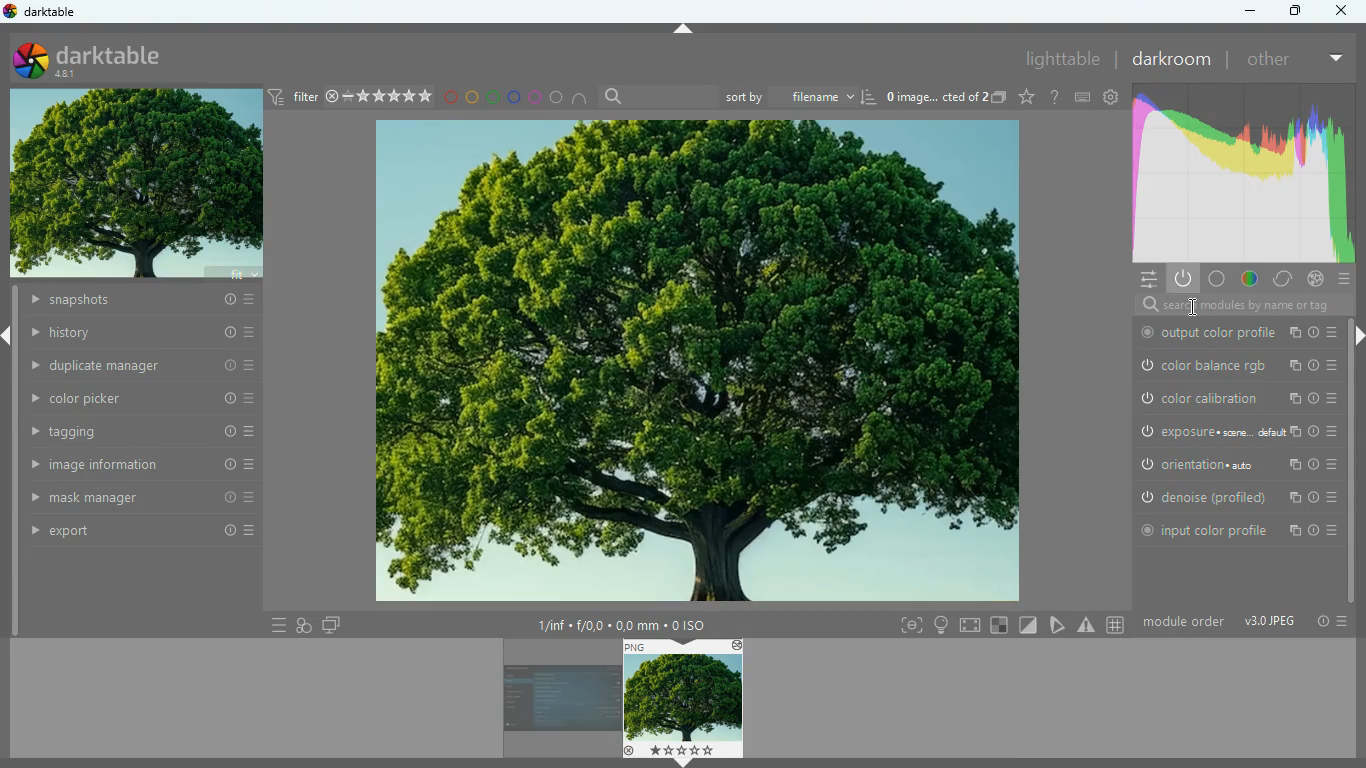 This screenshot has width=1366, height=768. What do you see at coordinates (1236, 530) in the screenshot?
I see `input color profile` at bounding box center [1236, 530].